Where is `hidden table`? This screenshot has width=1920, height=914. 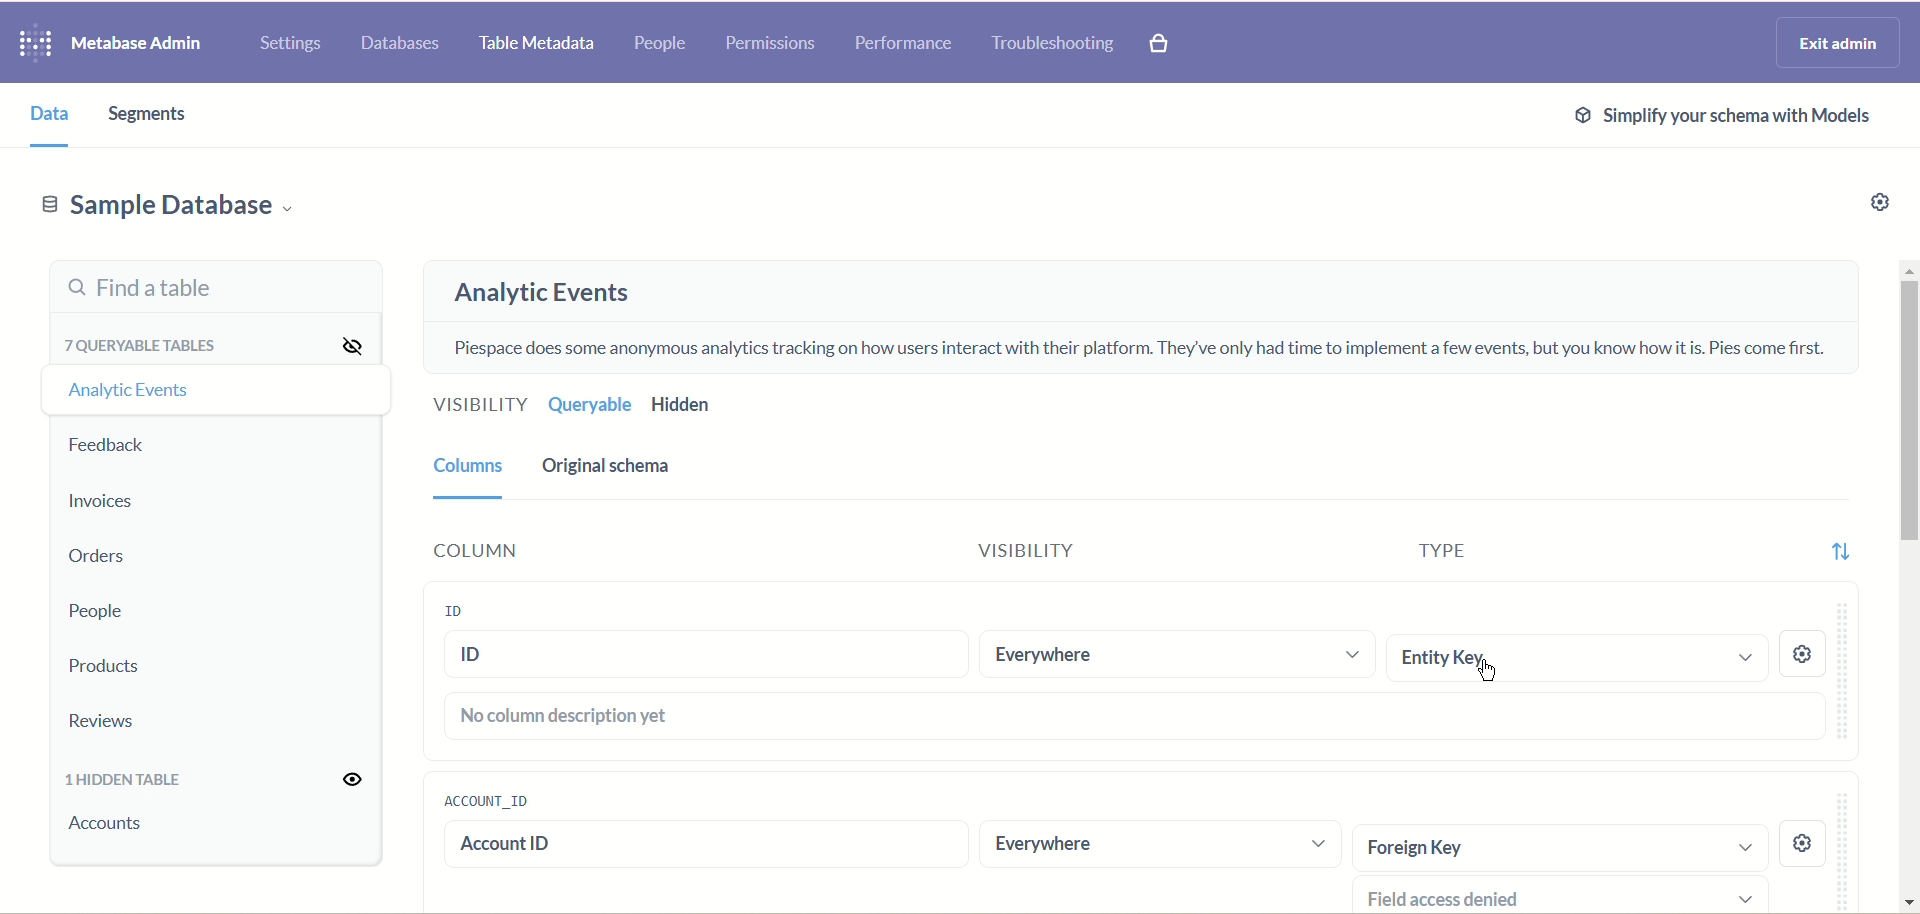 hidden table is located at coordinates (125, 783).